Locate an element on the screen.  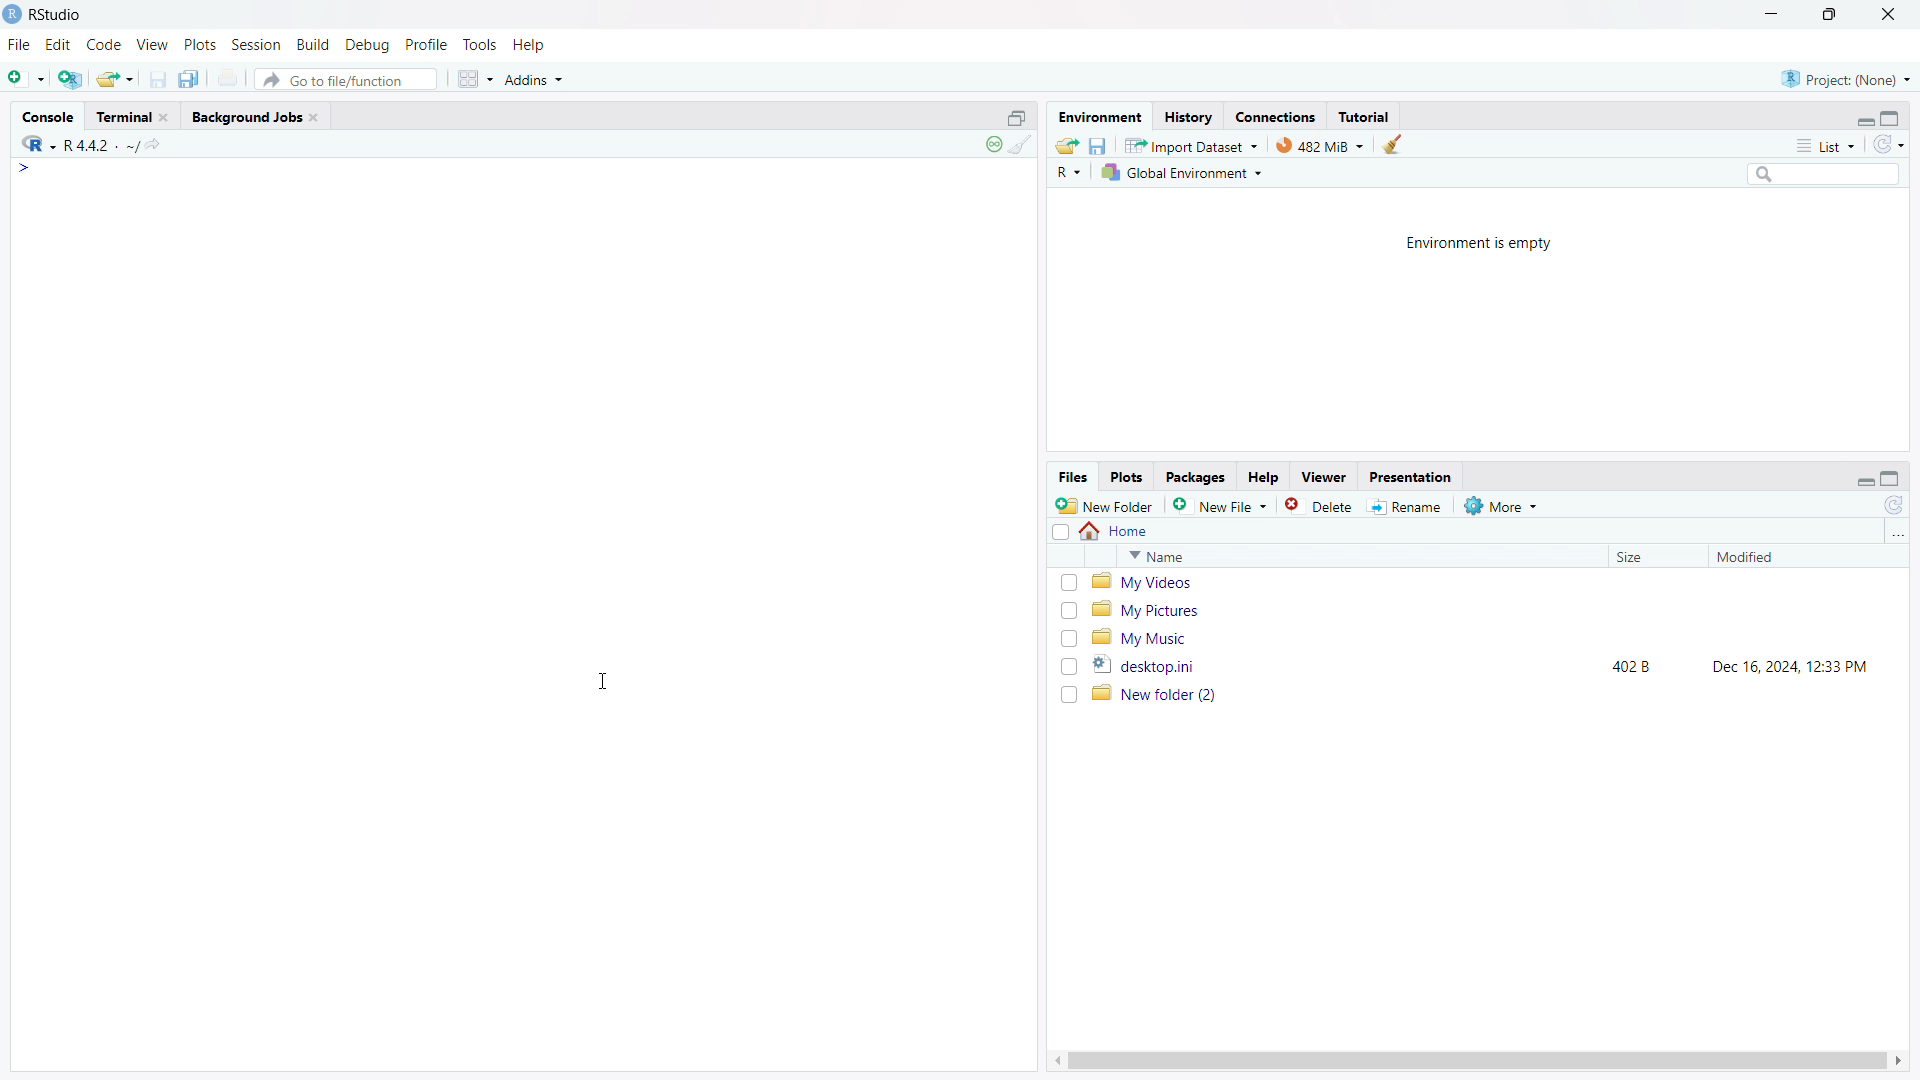
add new file is located at coordinates (1221, 505).